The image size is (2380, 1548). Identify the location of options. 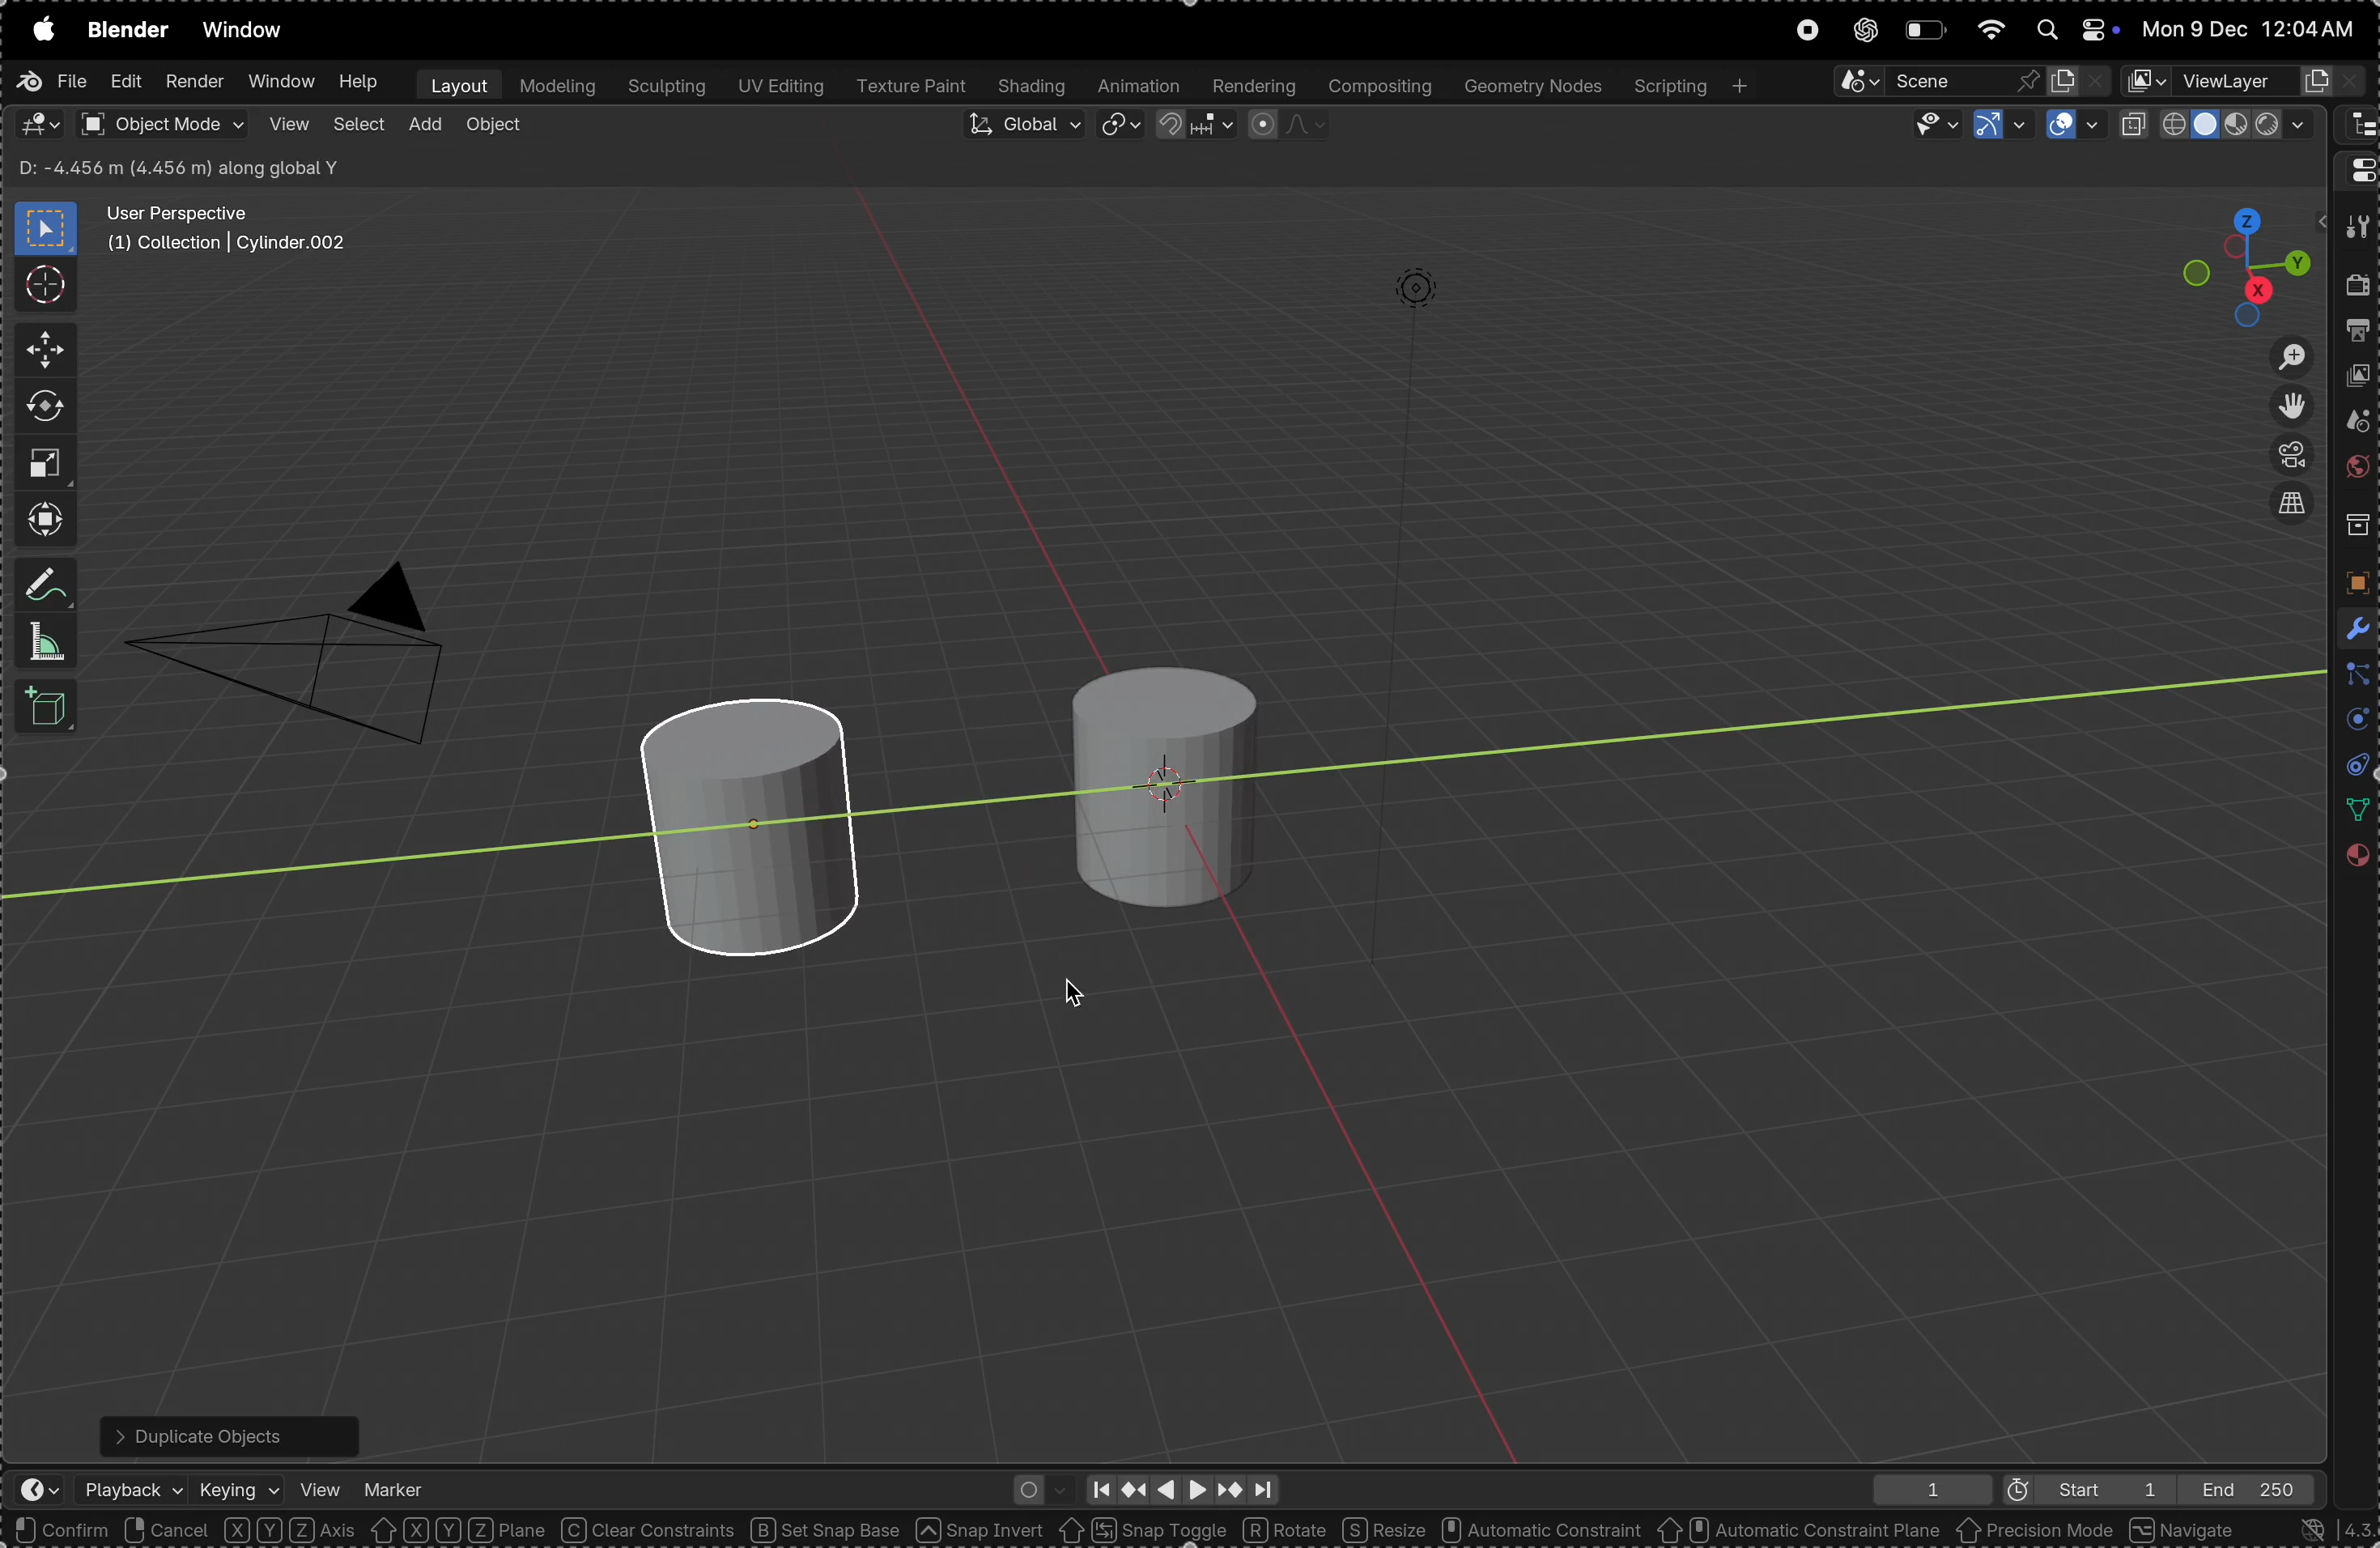
(2259, 170).